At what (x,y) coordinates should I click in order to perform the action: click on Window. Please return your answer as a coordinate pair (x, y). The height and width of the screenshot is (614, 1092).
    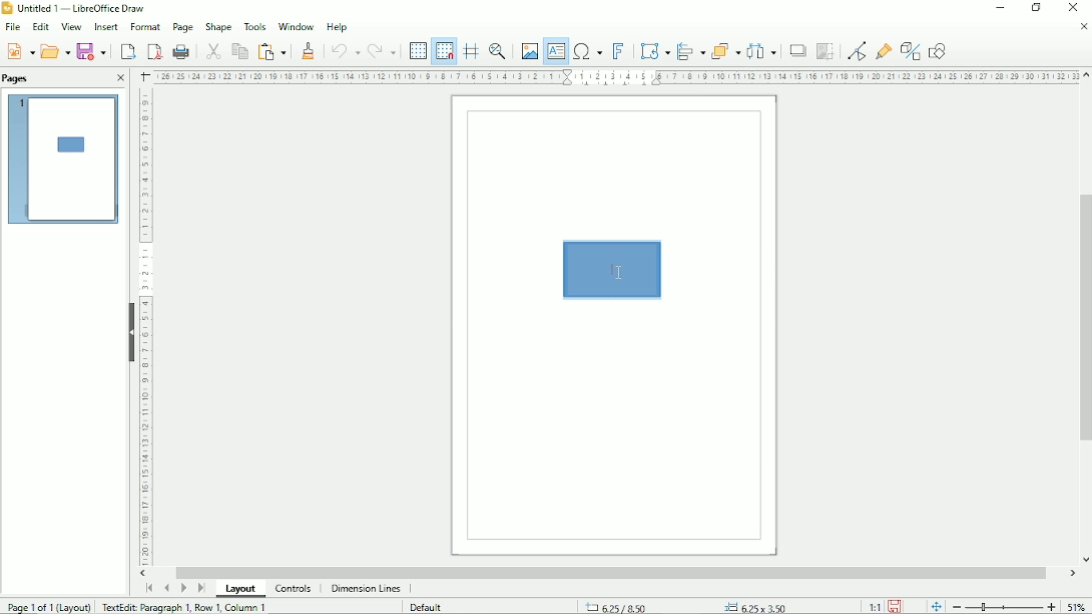
    Looking at the image, I should click on (296, 26).